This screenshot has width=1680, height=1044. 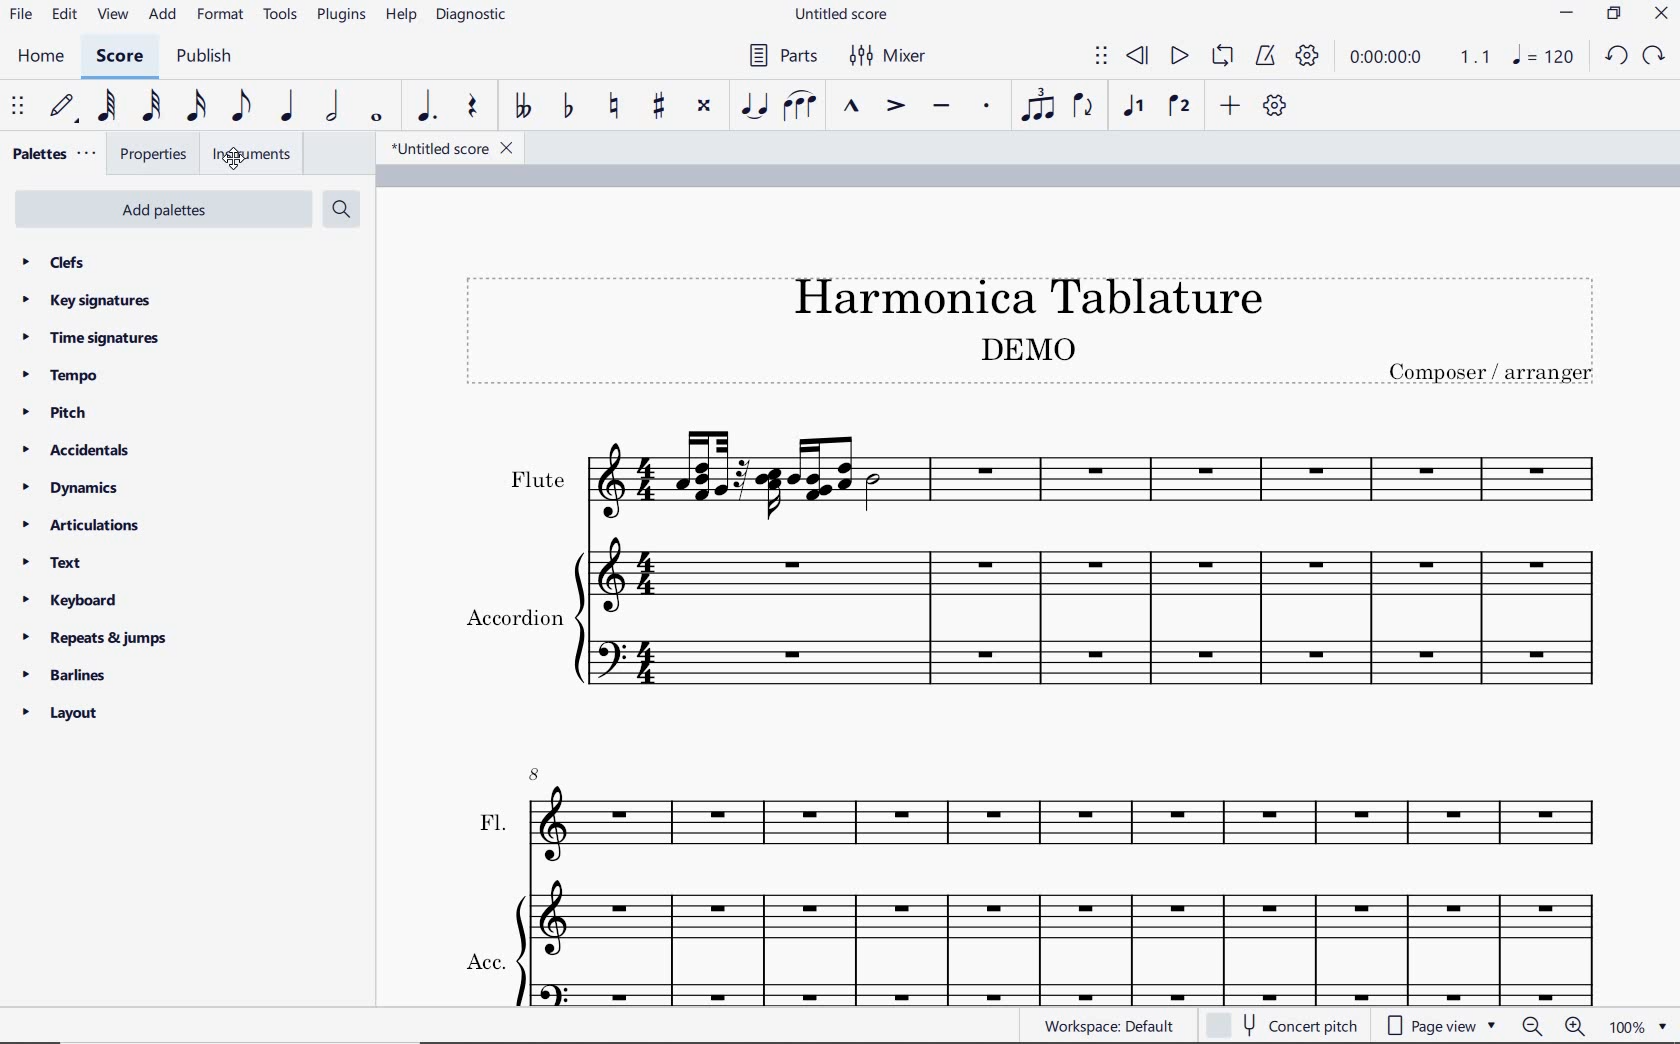 What do you see at coordinates (704, 109) in the screenshot?
I see `toggle double-sharp` at bounding box center [704, 109].